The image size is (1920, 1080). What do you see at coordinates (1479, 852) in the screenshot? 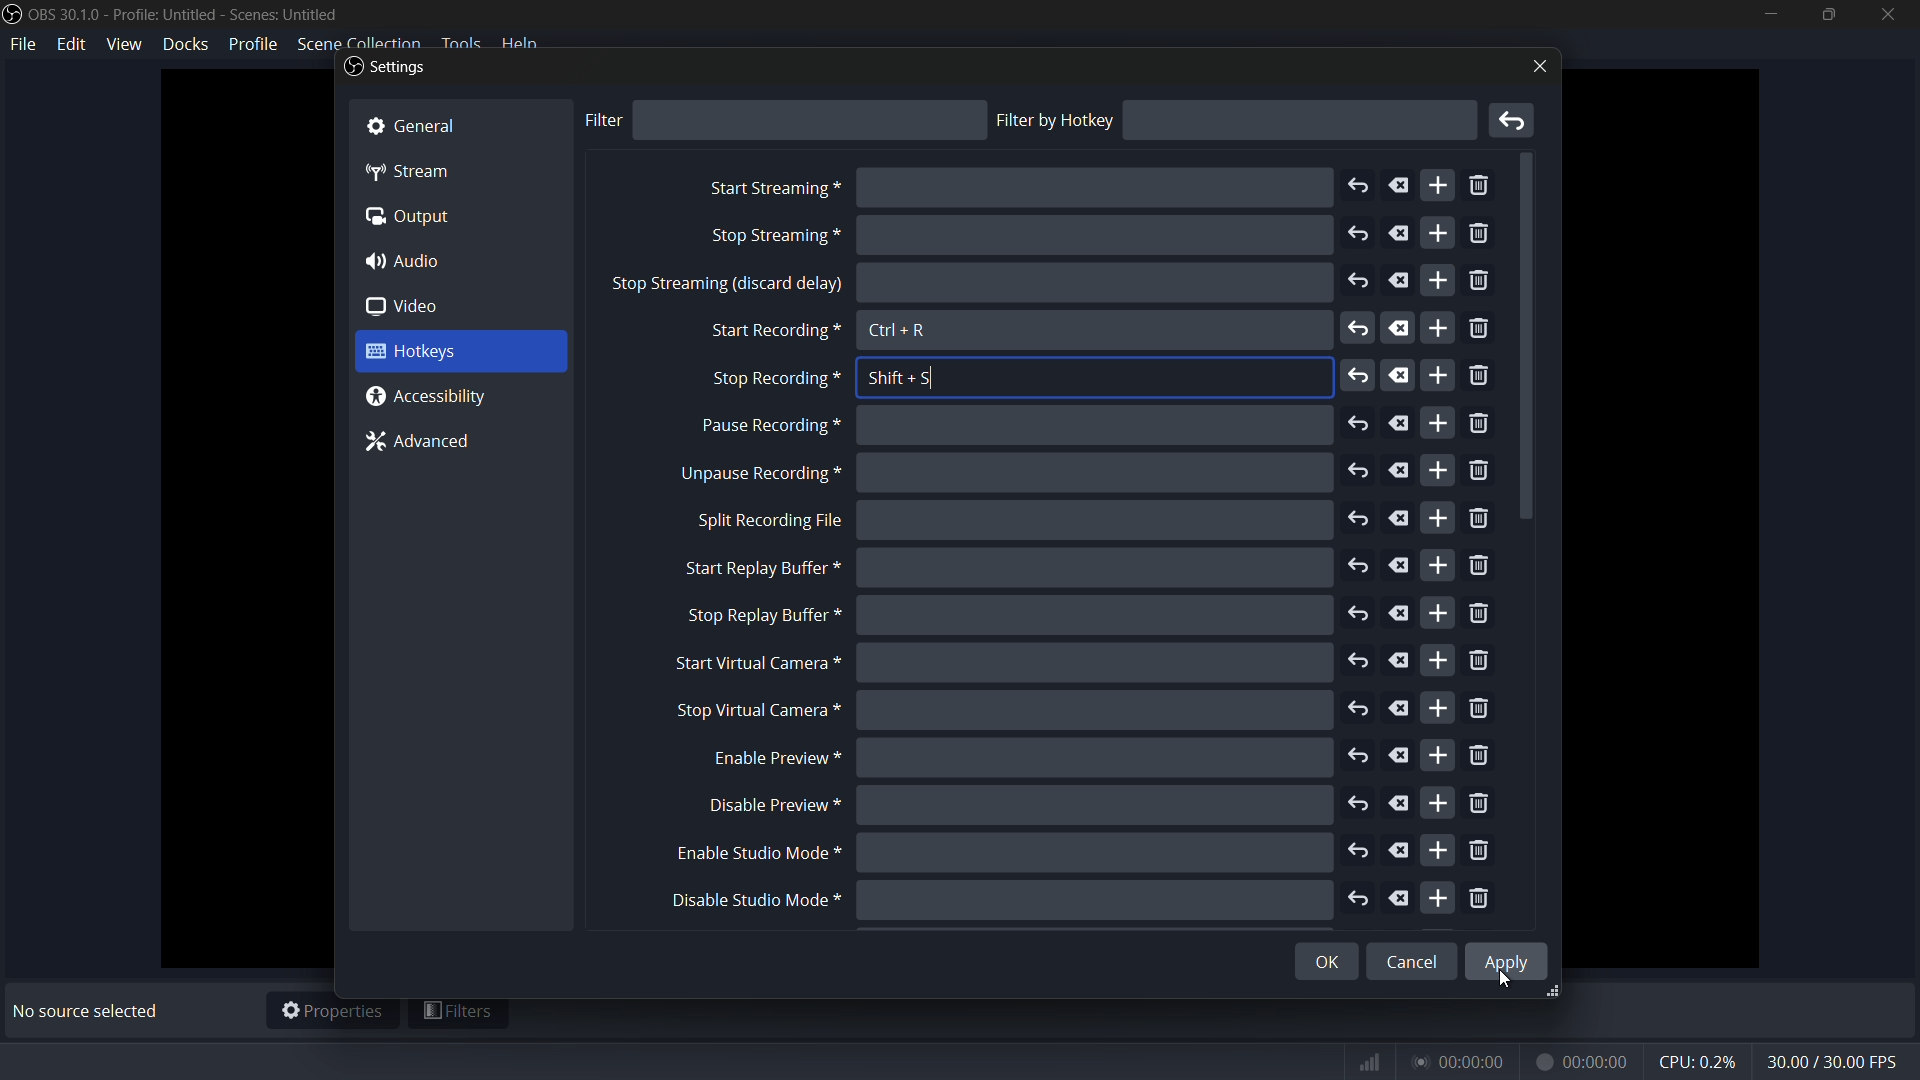
I see `remove` at bounding box center [1479, 852].